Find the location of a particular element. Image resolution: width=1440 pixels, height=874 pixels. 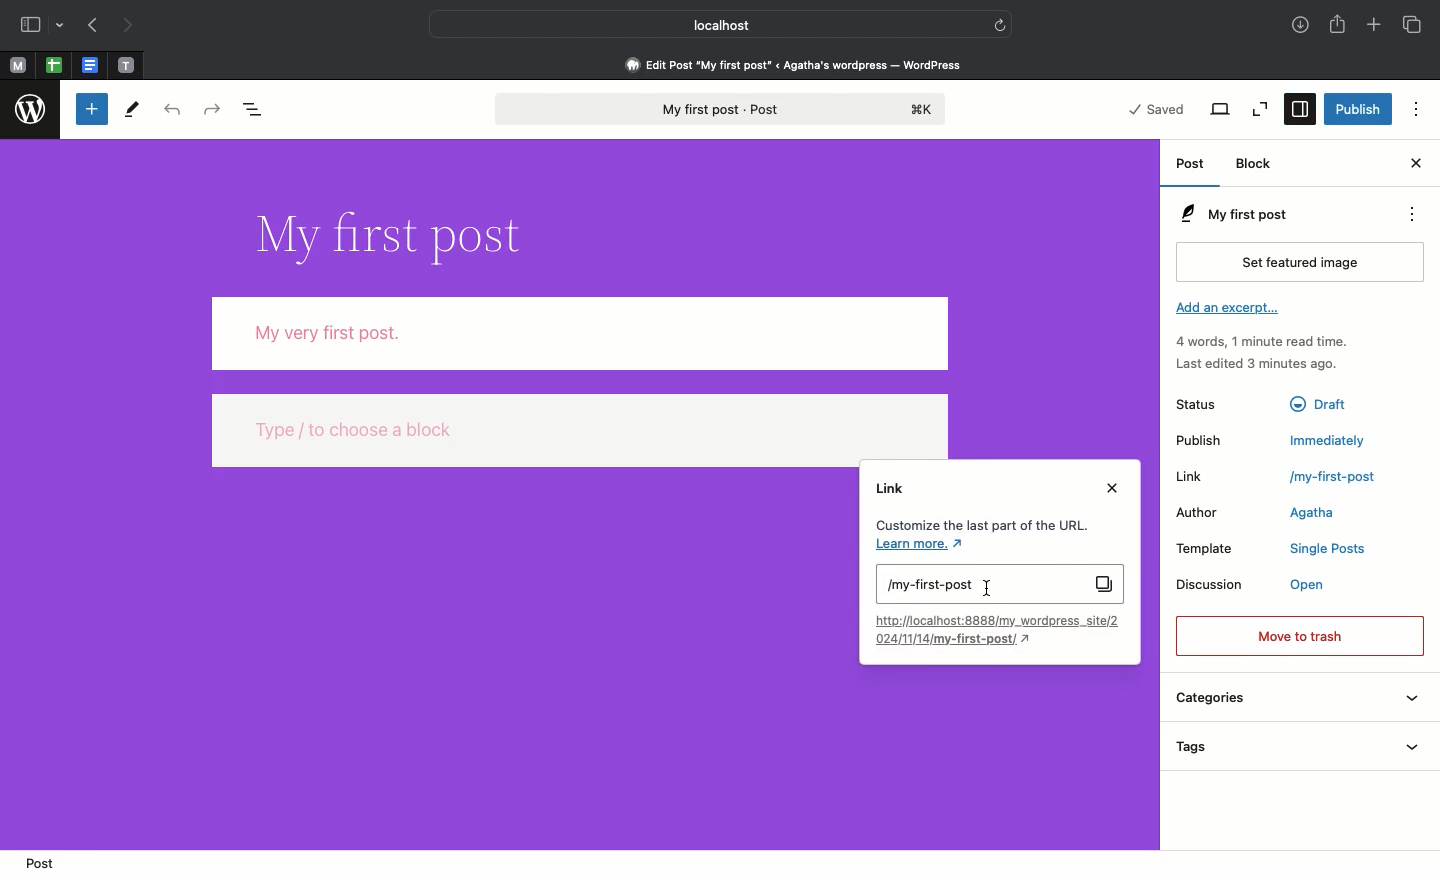

Move to trash is located at coordinates (1300, 637).